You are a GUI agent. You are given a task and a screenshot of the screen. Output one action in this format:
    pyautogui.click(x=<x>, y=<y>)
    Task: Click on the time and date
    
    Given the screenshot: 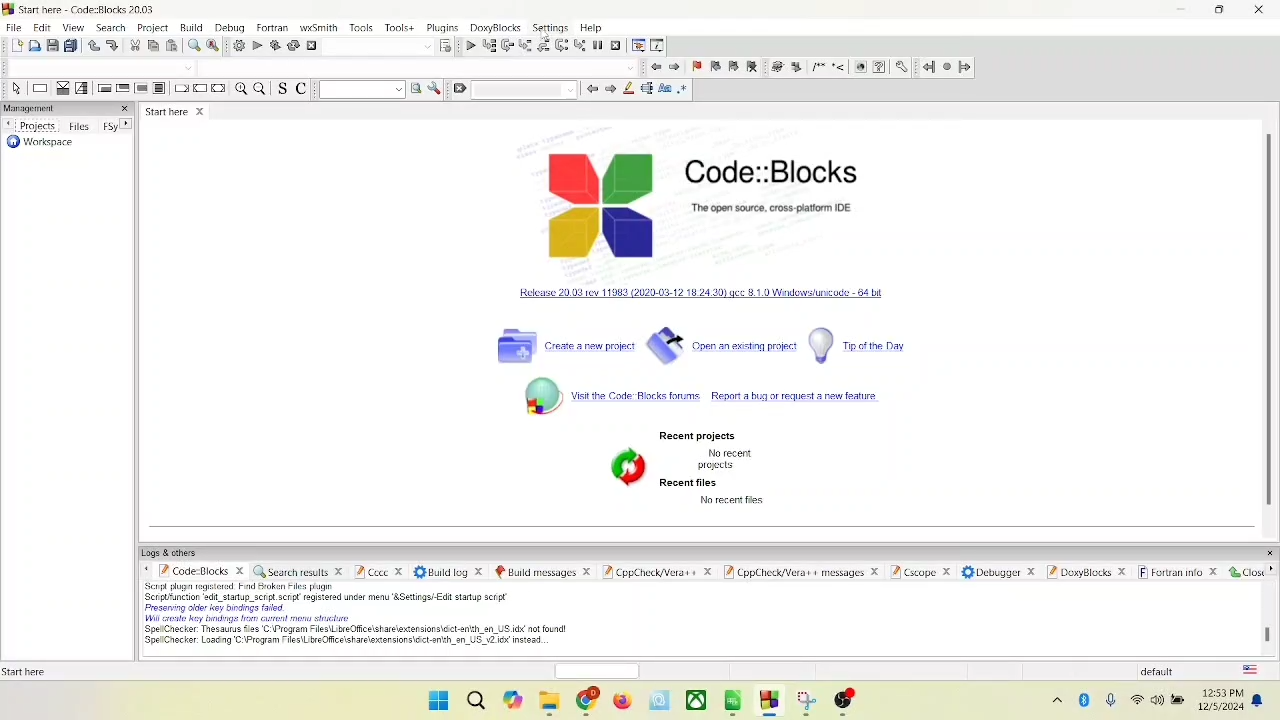 What is the action you would take?
    pyautogui.click(x=1222, y=701)
    